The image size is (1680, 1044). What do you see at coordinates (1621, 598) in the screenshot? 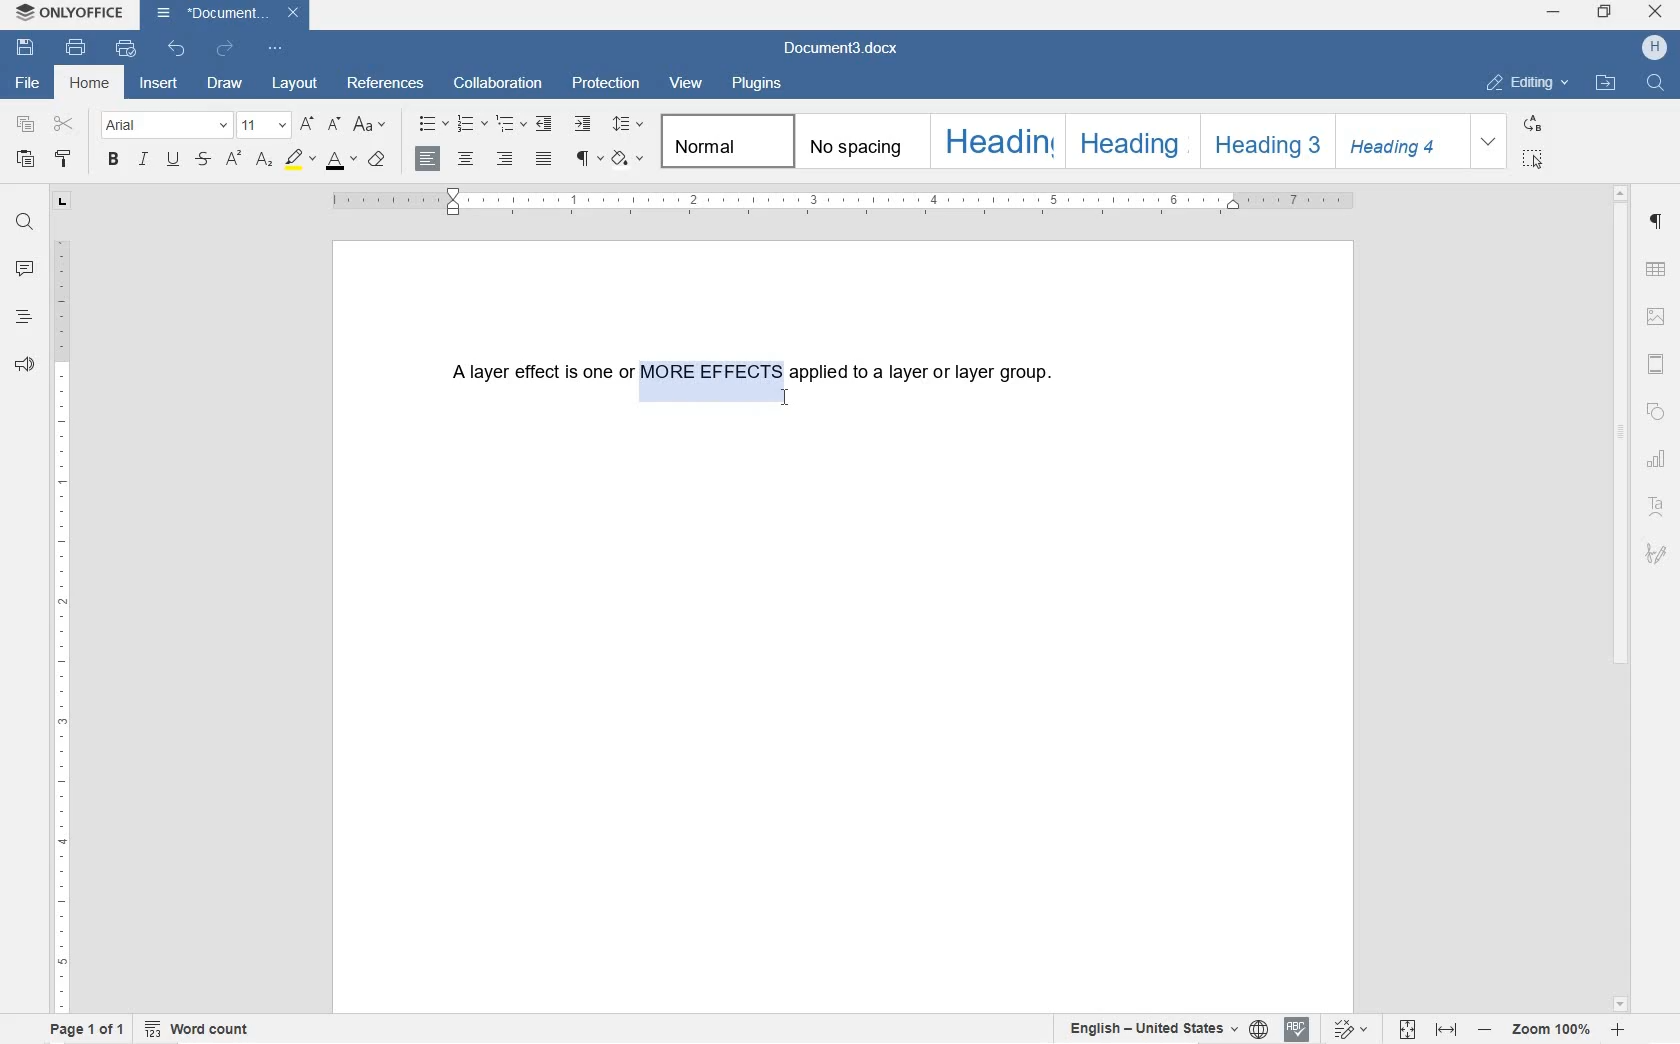
I see `SCROLLBAR` at bounding box center [1621, 598].